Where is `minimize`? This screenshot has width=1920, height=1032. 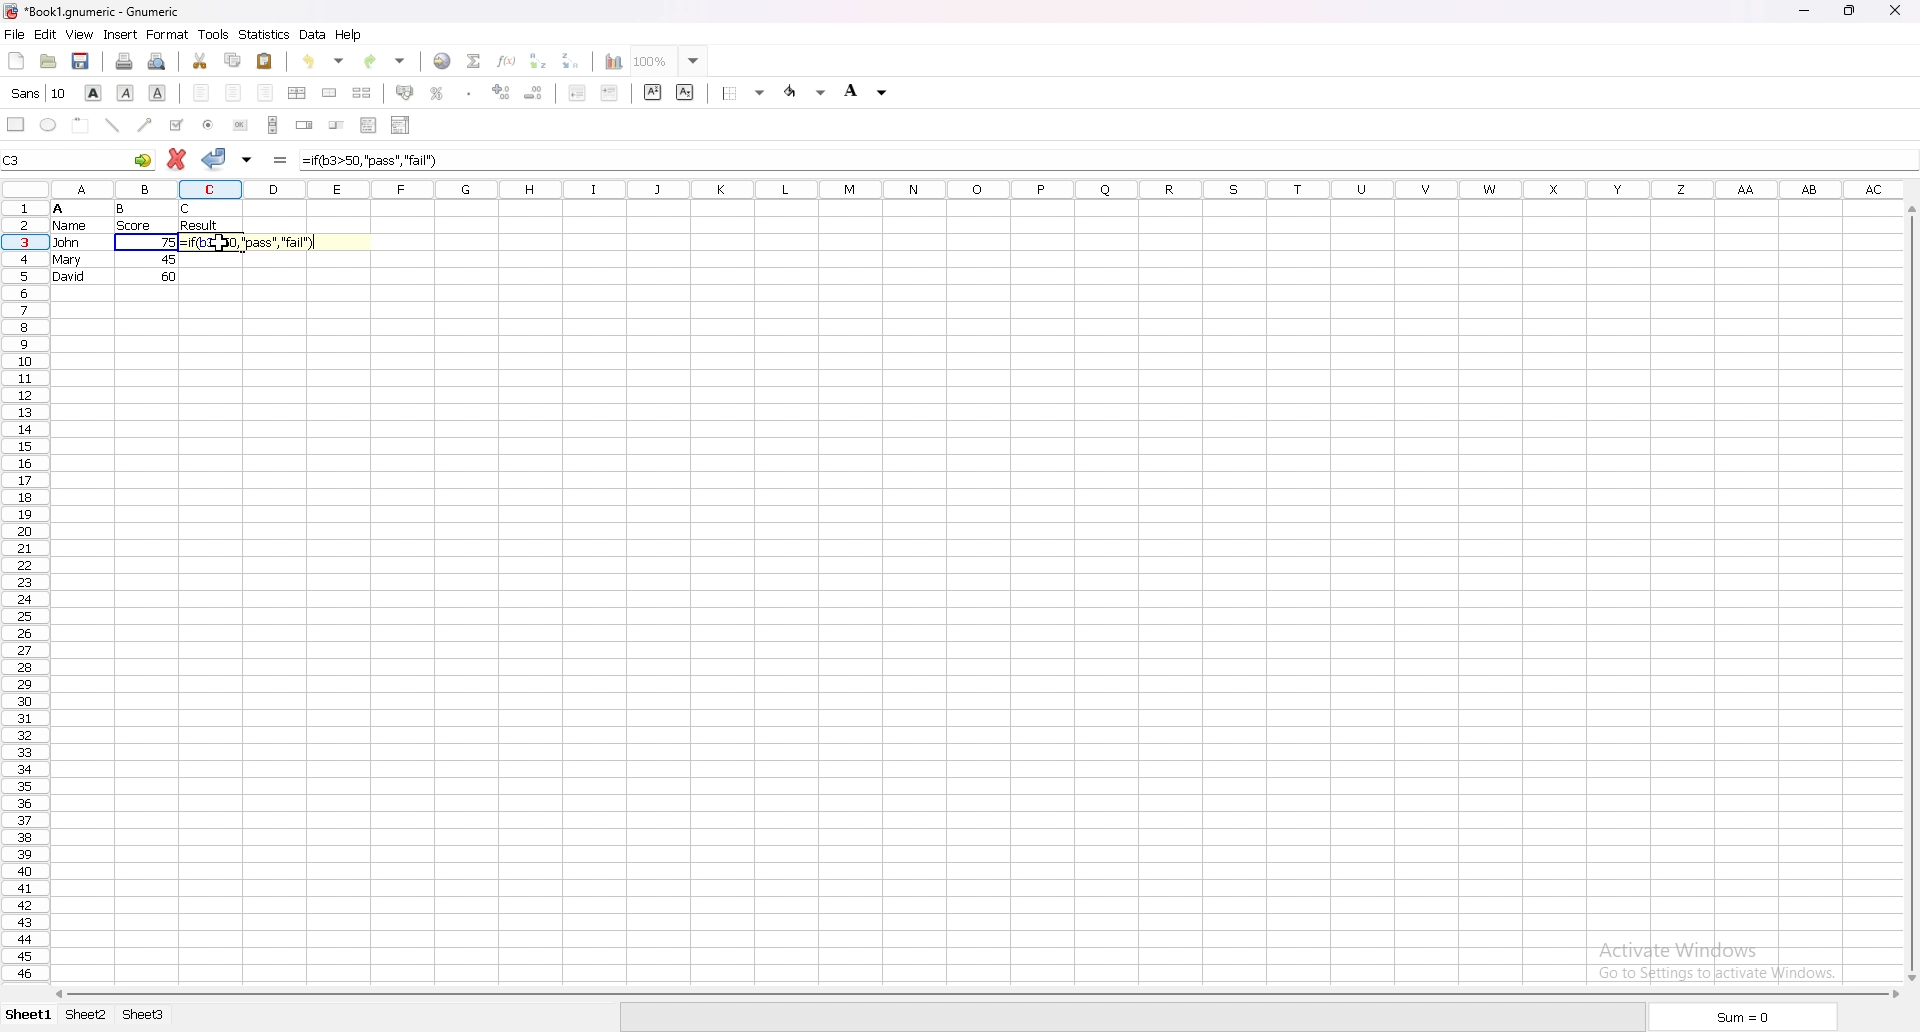 minimize is located at coordinates (1804, 10).